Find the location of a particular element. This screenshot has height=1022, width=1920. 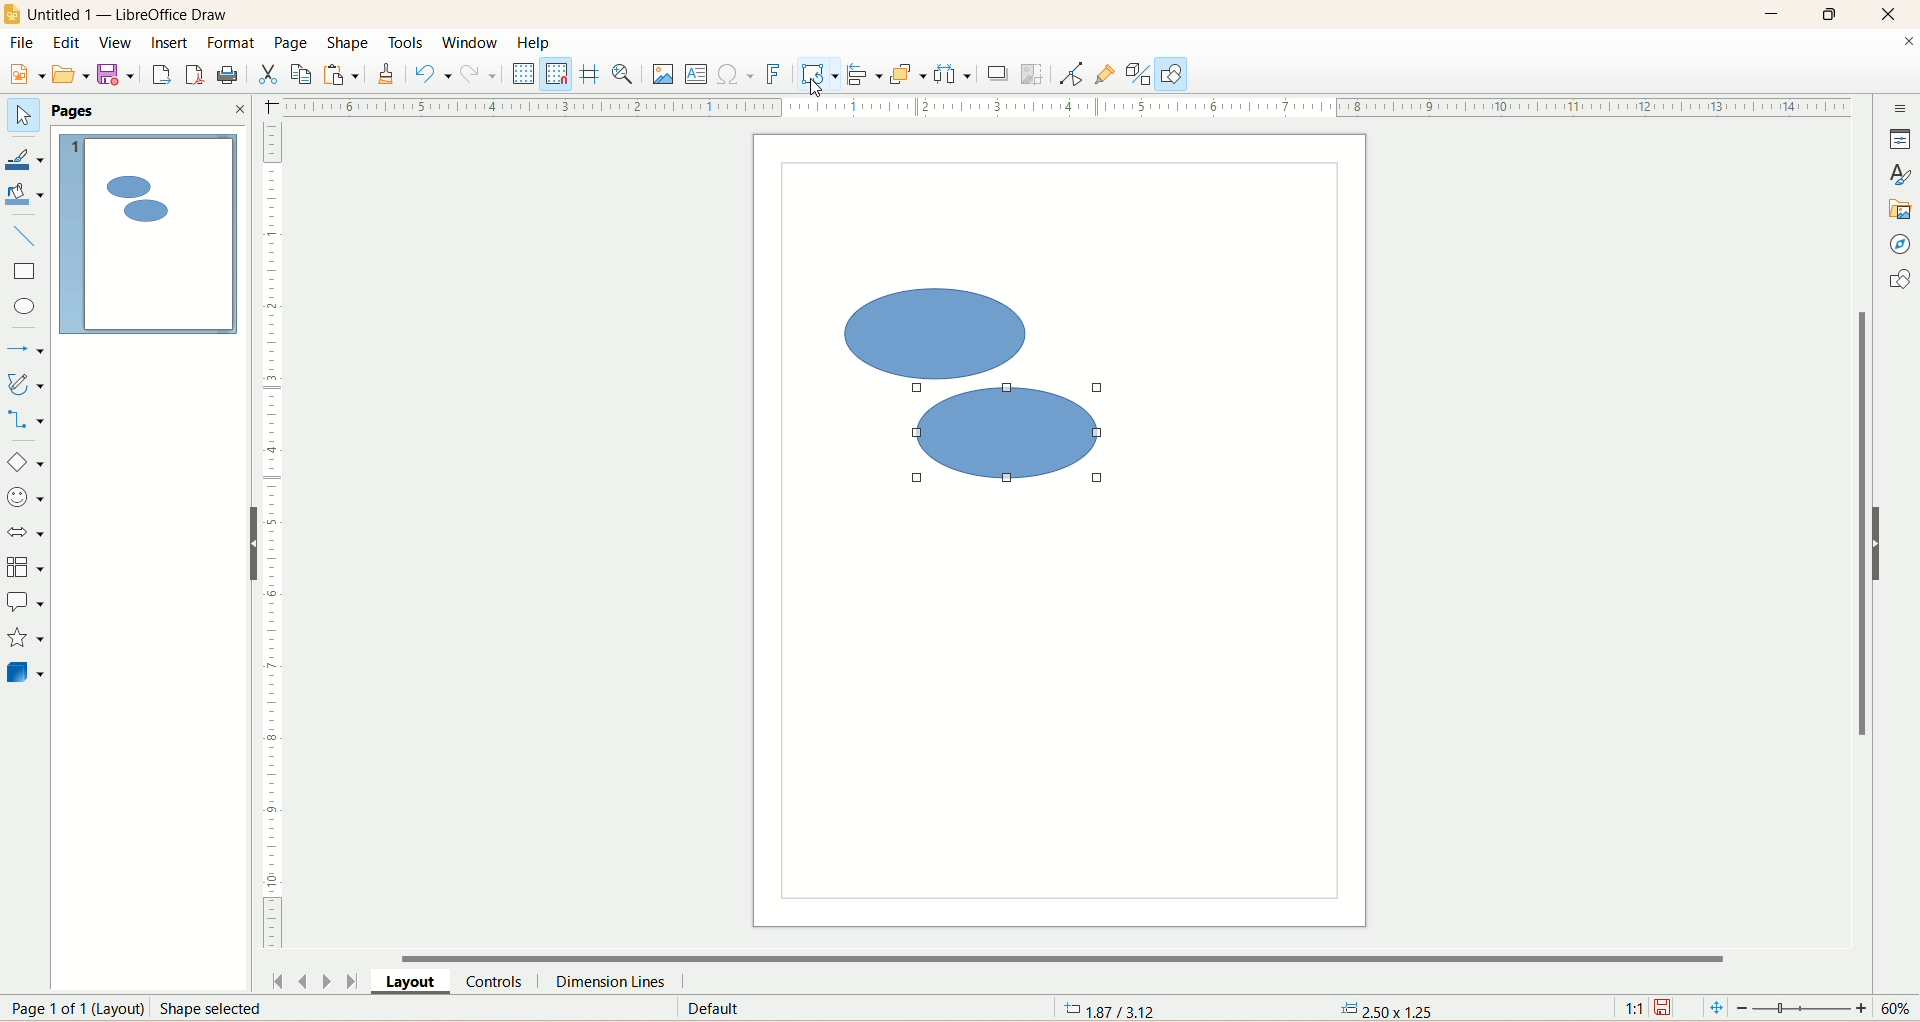

style is located at coordinates (1900, 172).